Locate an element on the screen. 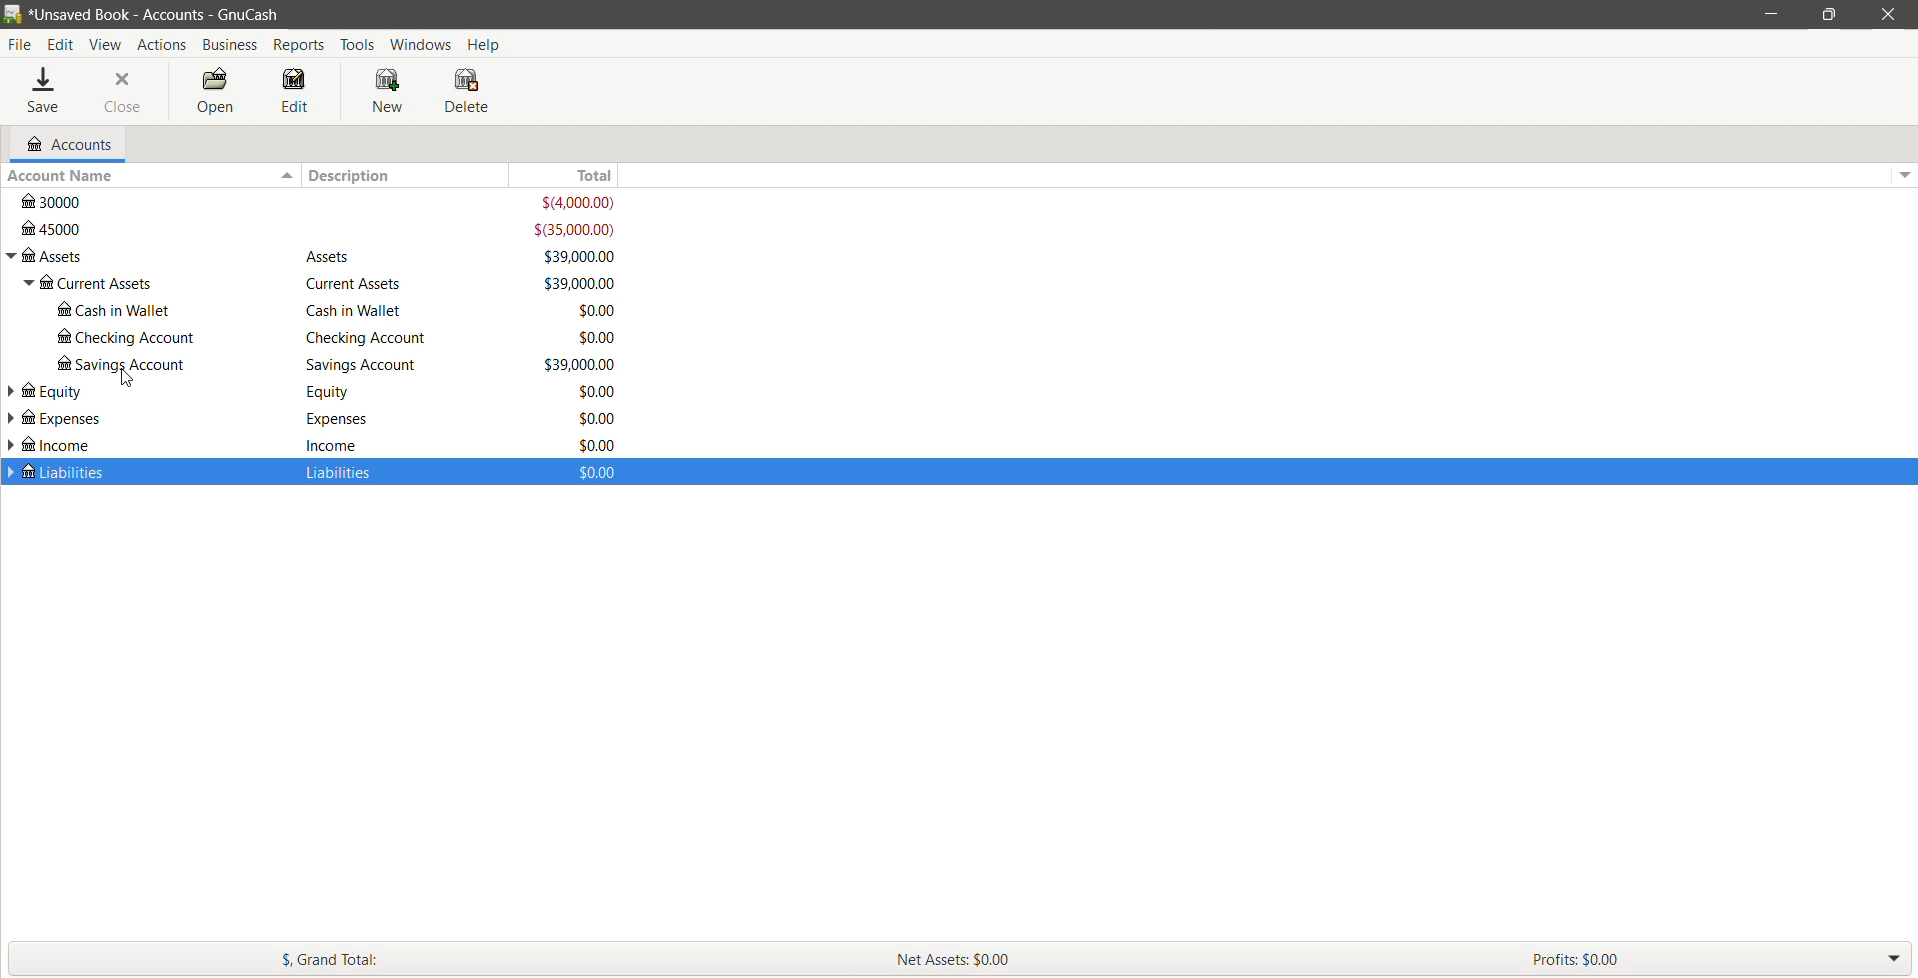 The image size is (1918, 978). Tools is located at coordinates (359, 44).